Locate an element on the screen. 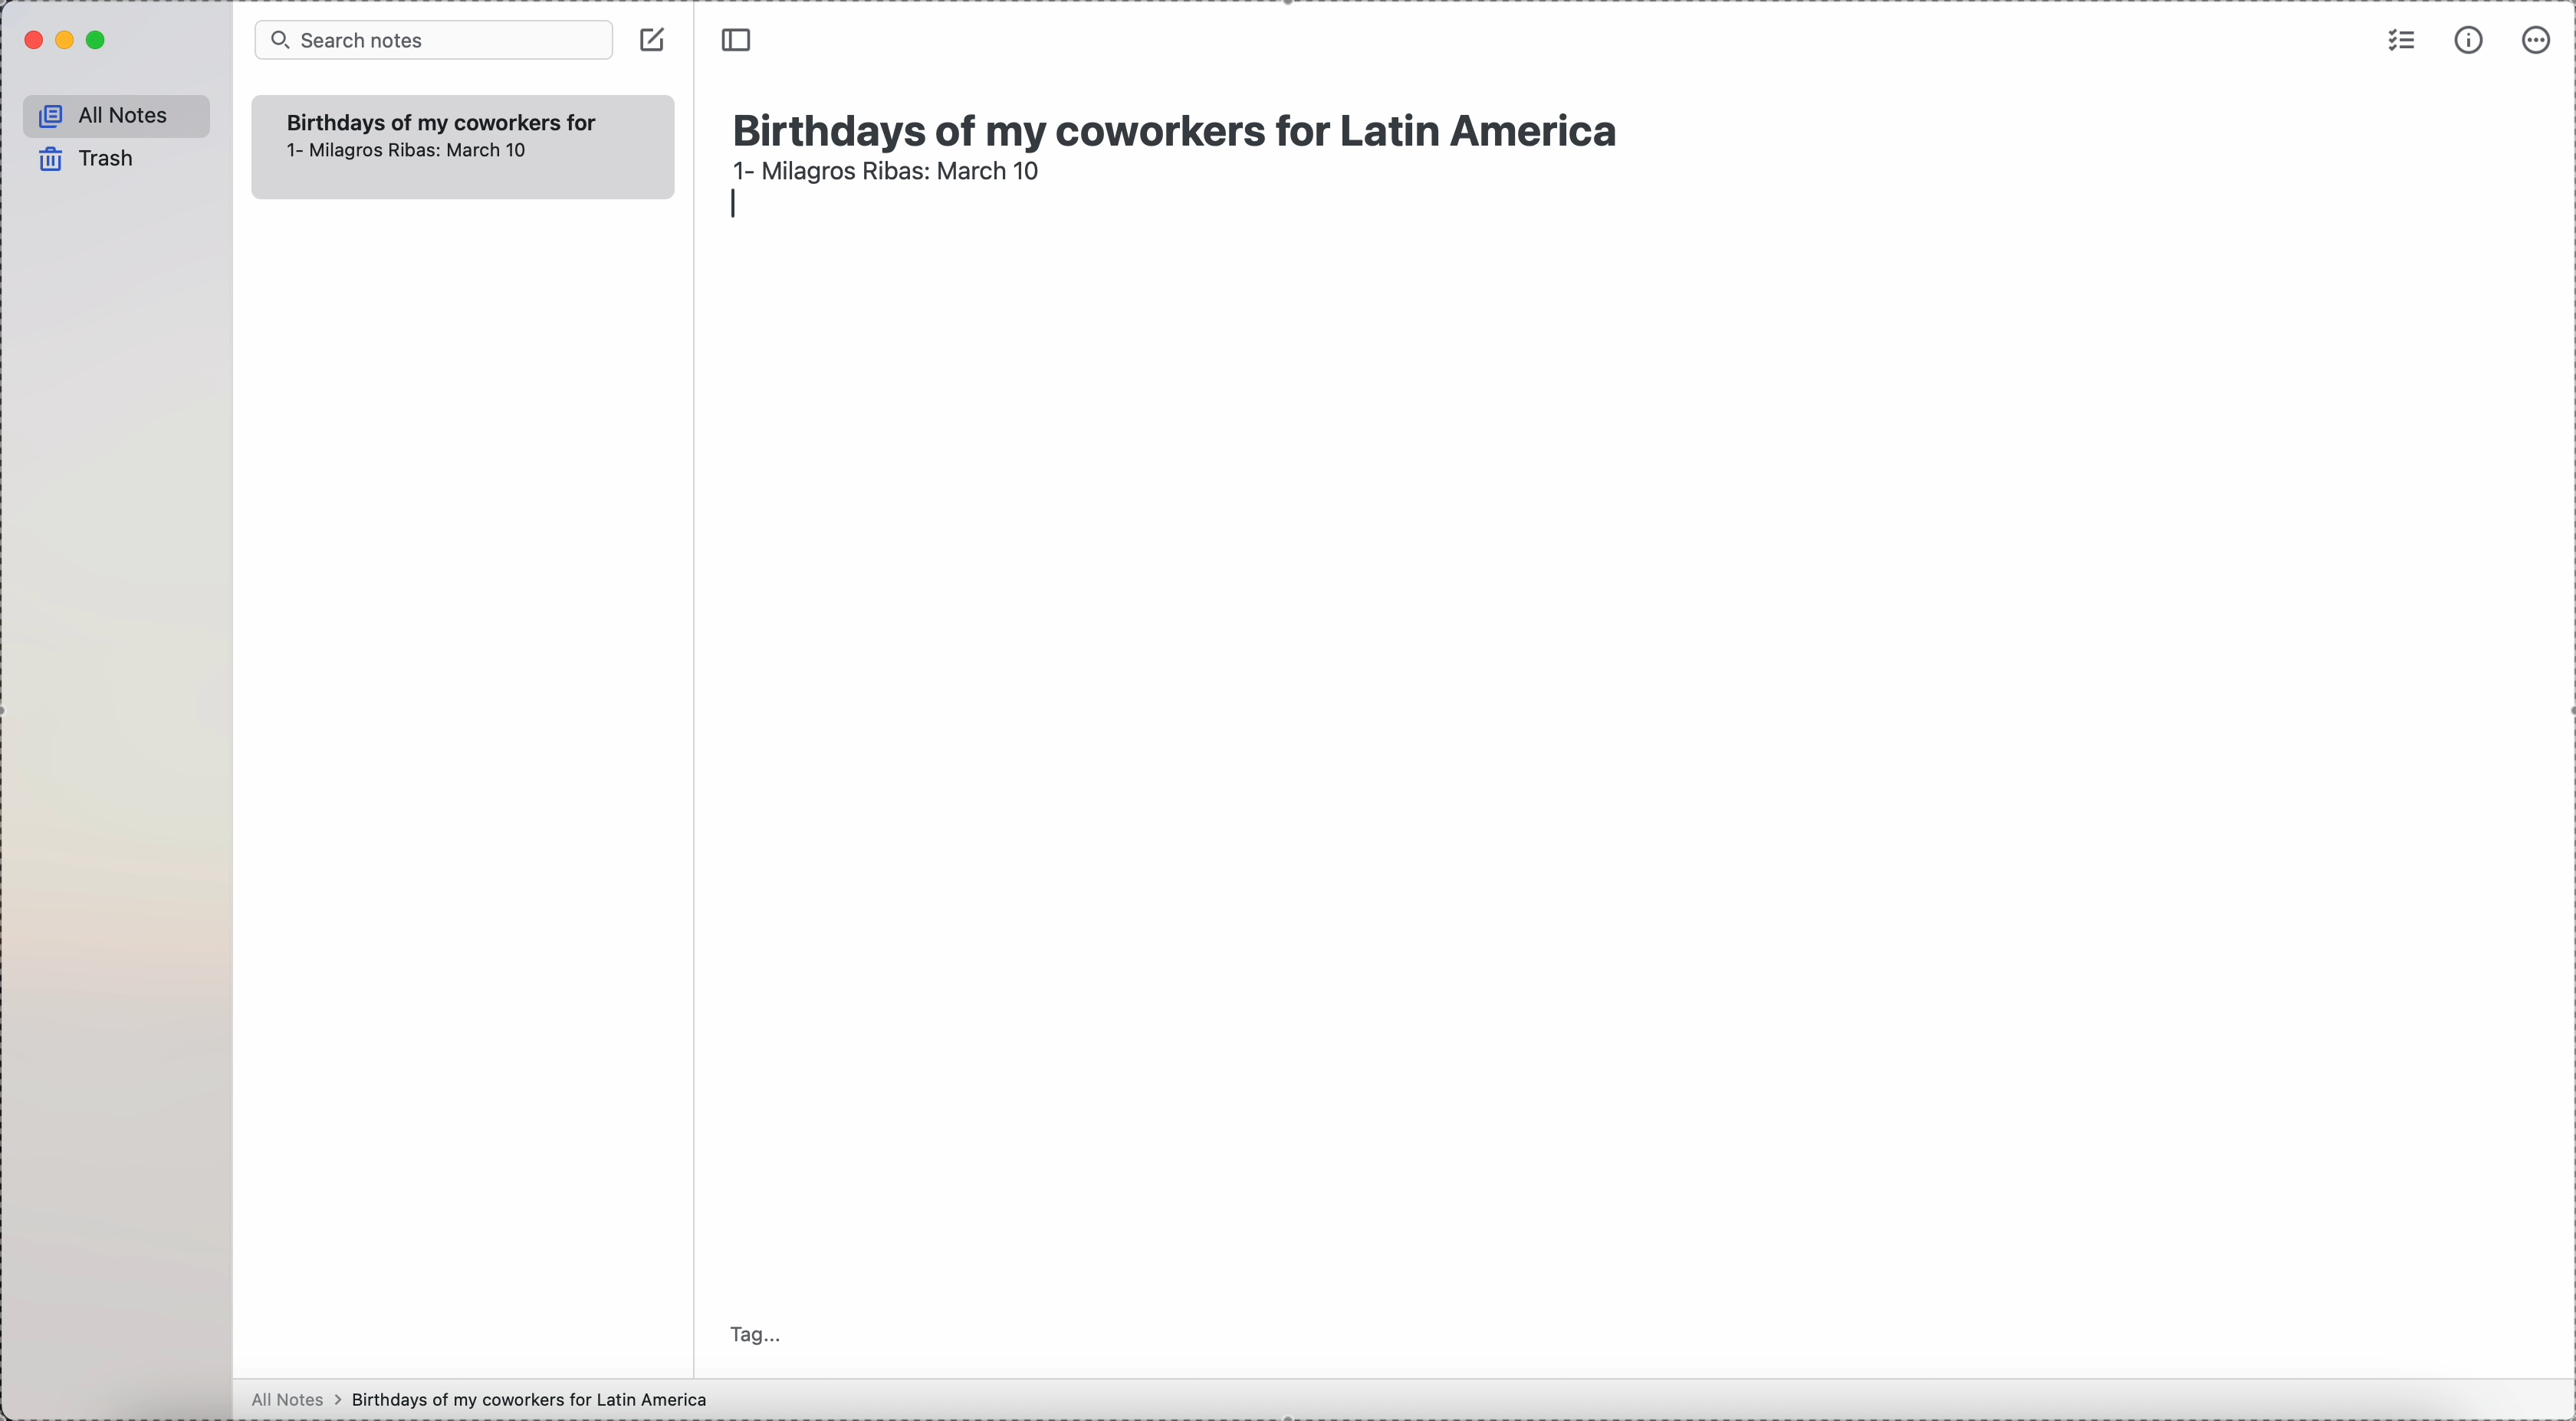 This screenshot has height=1421, width=2576. maximize Simplenote is located at coordinates (98, 41).